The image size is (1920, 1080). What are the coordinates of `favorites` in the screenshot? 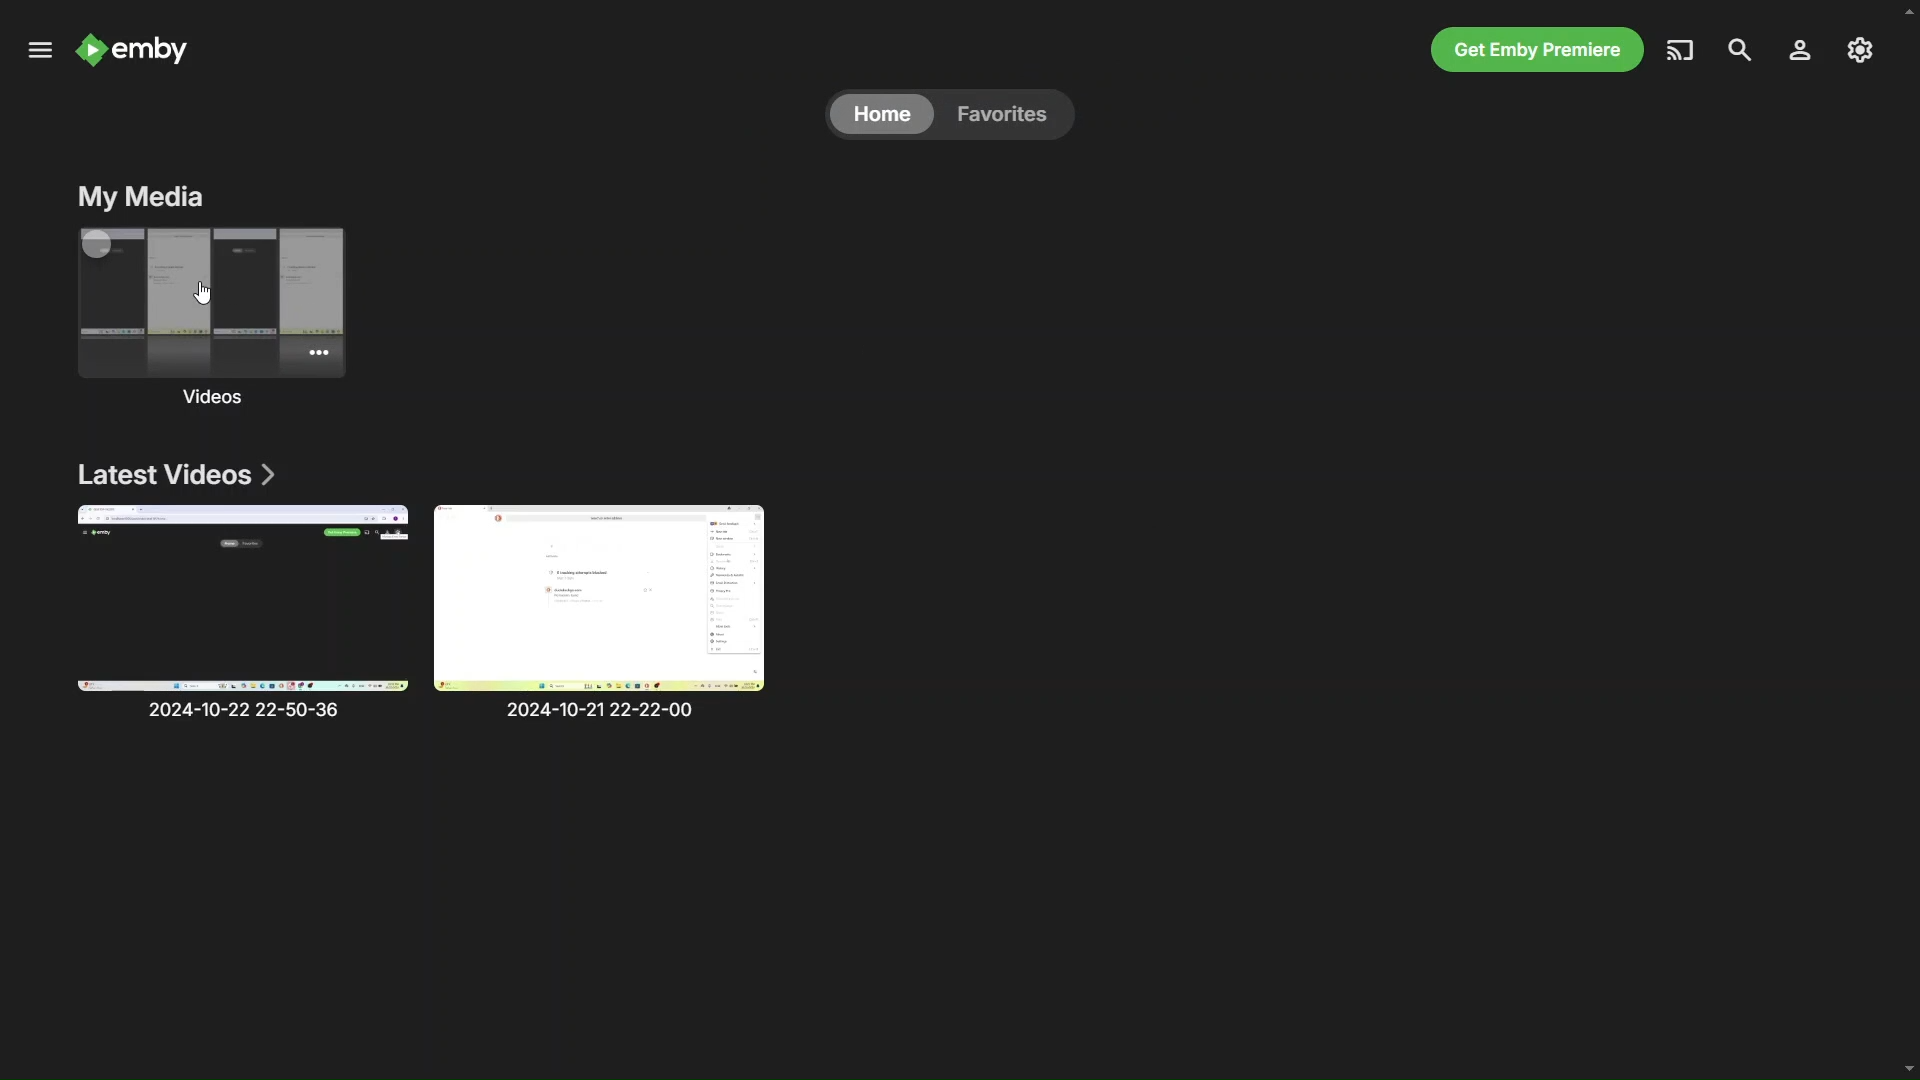 It's located at (1012, 113).